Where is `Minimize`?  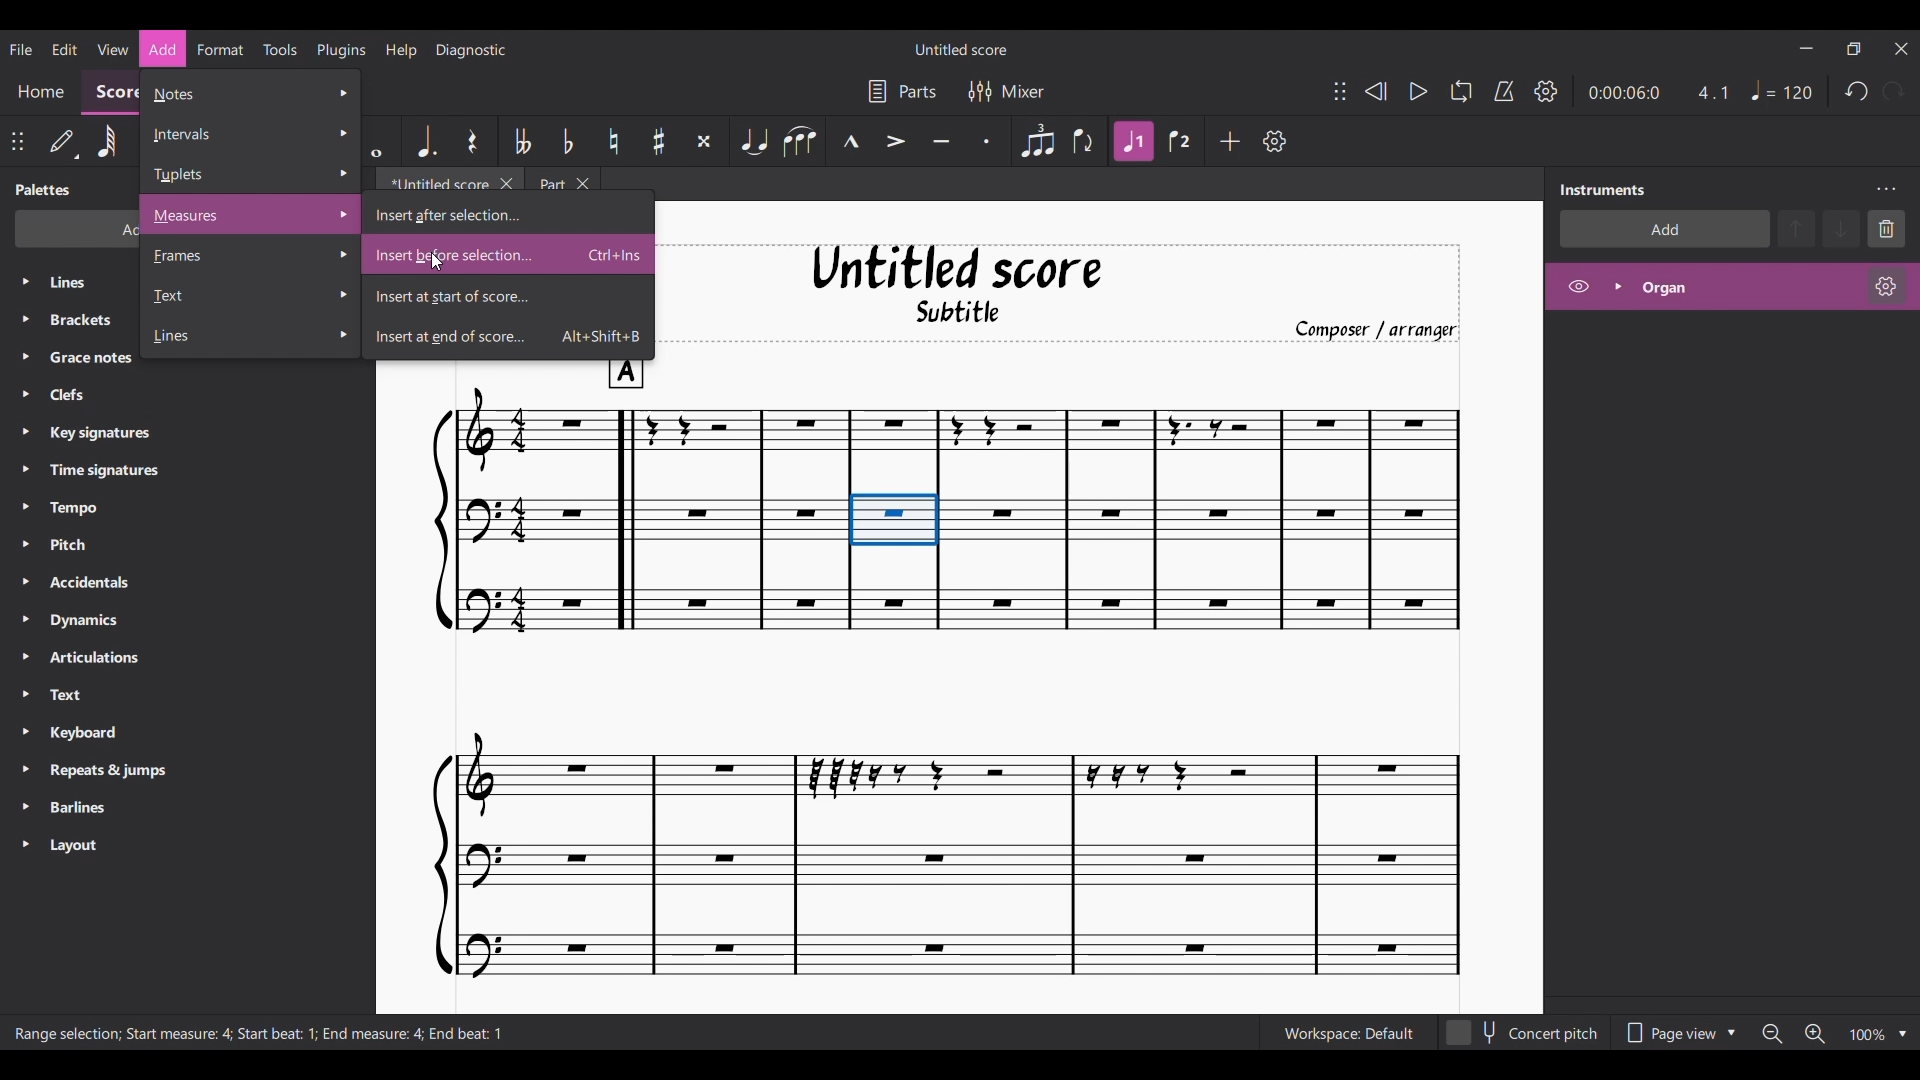 Minimize is located at coordinates (1806, 48).